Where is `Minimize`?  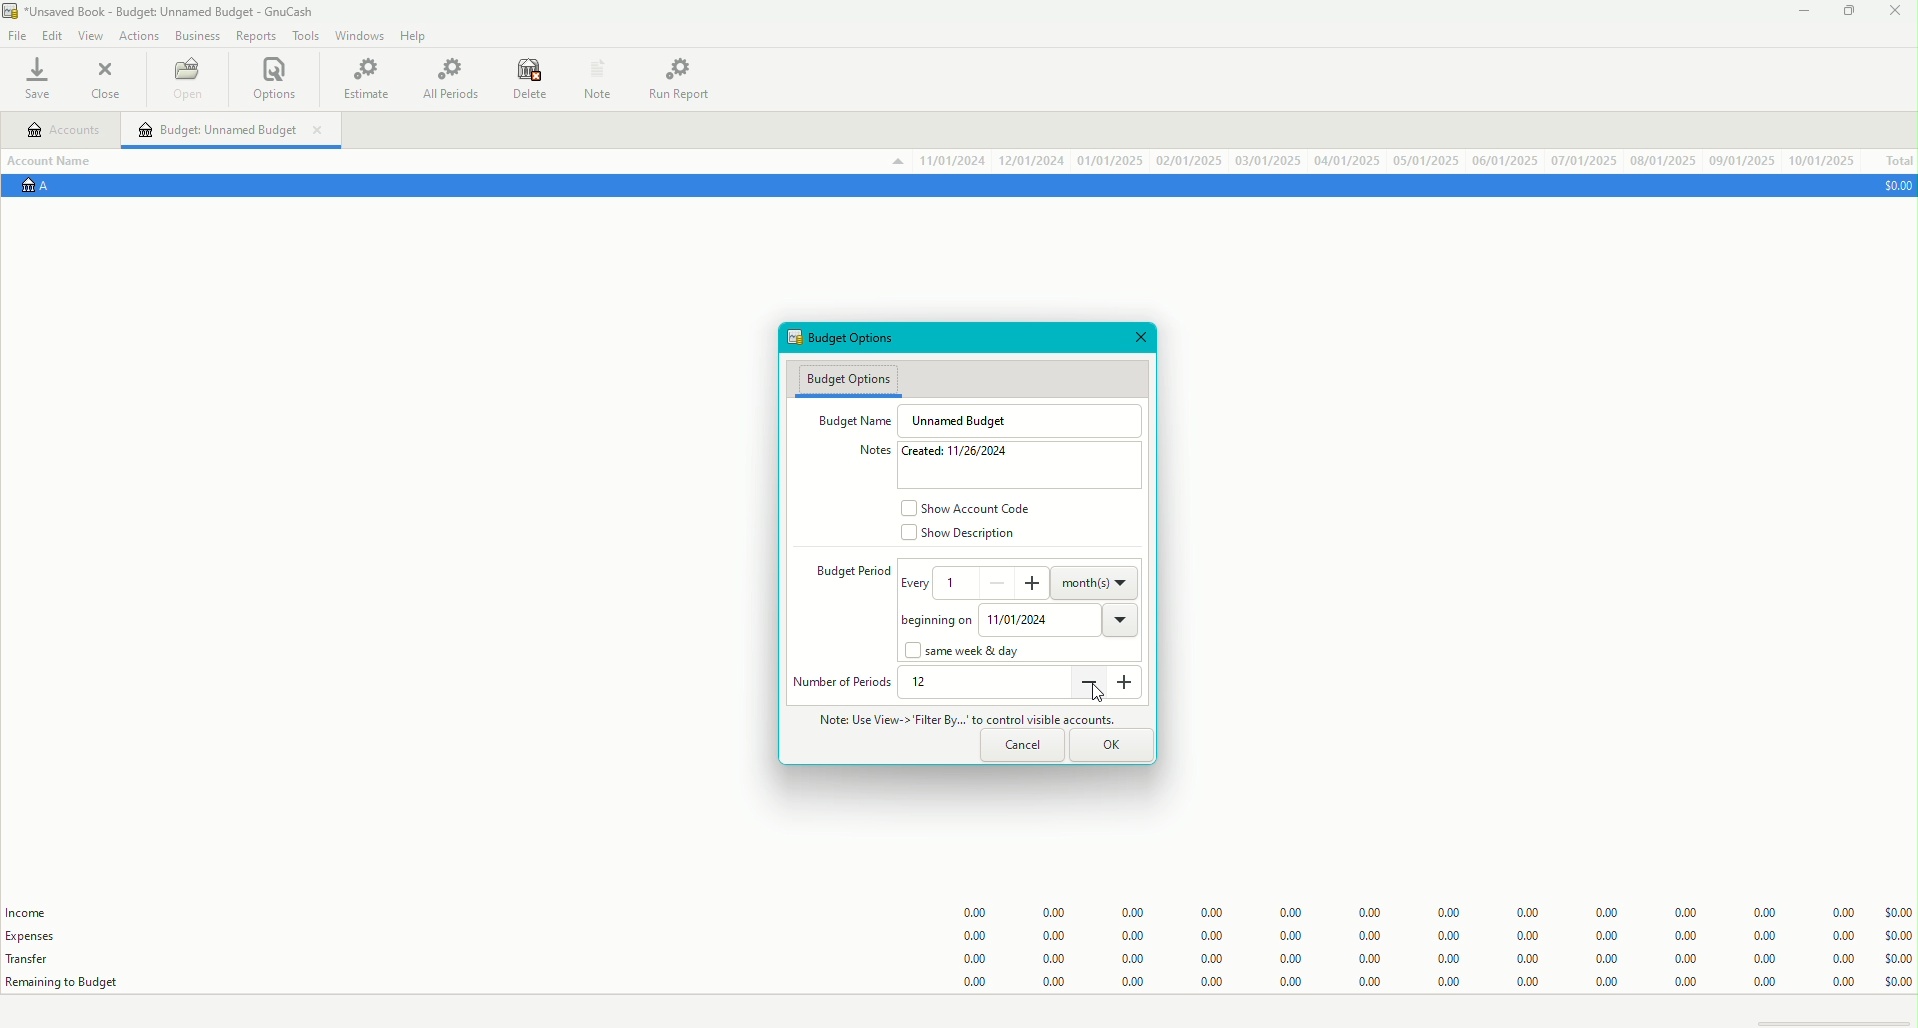
Minimize is located at coordinates (1801, 15).